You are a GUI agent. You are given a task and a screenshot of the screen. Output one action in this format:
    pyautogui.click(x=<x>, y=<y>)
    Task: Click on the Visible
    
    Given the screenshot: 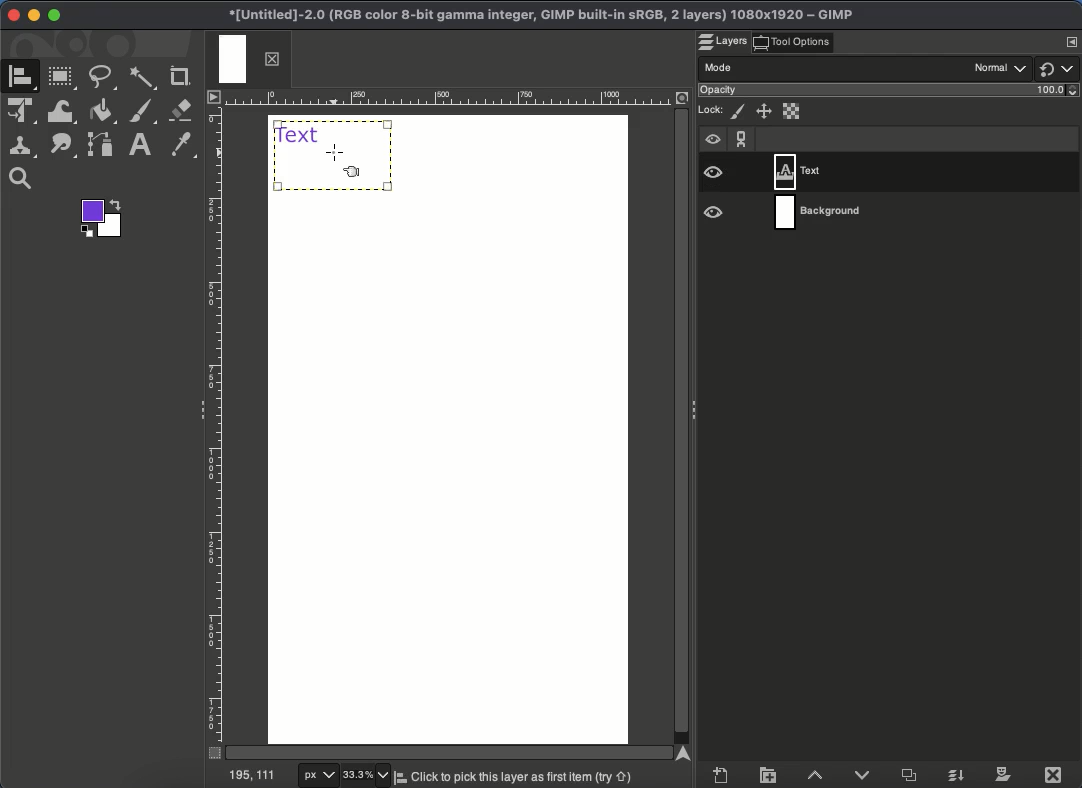 What is the action you would take?
    pyautogui.click(x=713, y=175)
    